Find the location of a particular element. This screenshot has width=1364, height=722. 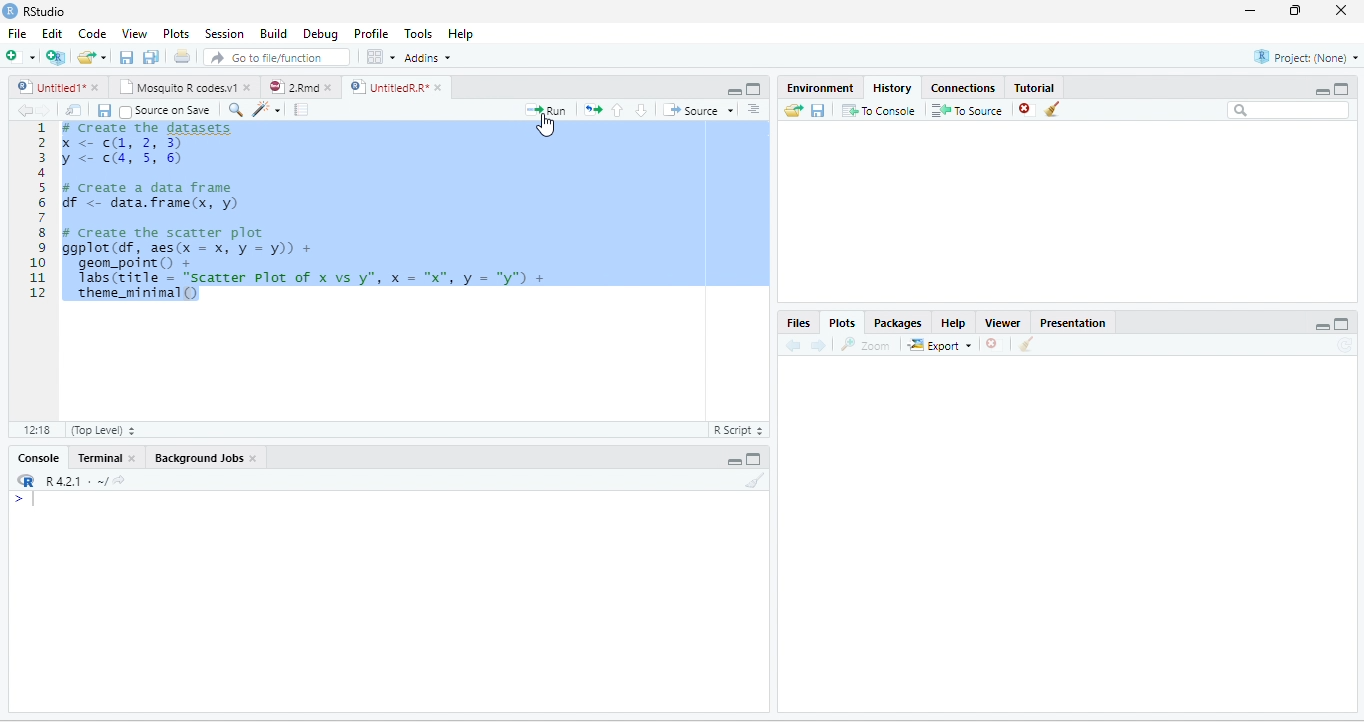

Load history from an existing file is located at coordinates (792, 111).